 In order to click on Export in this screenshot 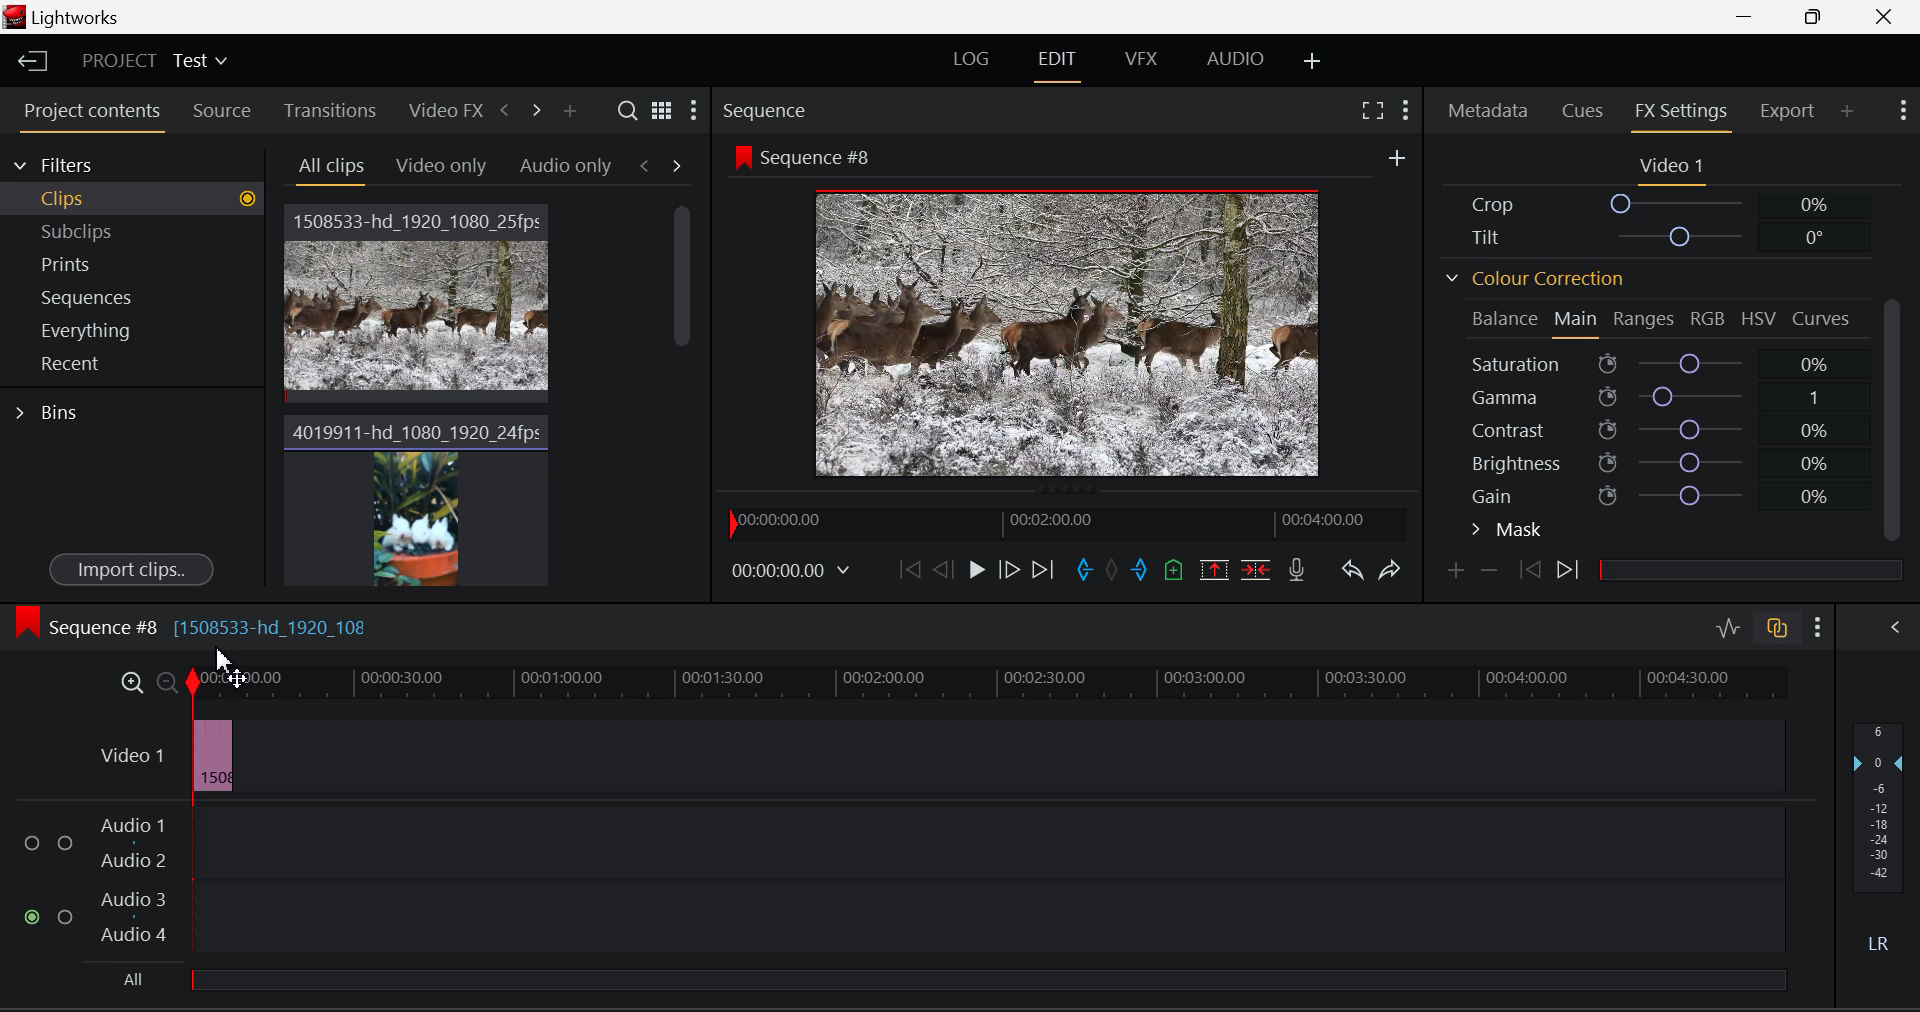, I will do `click(1788, 113)`.